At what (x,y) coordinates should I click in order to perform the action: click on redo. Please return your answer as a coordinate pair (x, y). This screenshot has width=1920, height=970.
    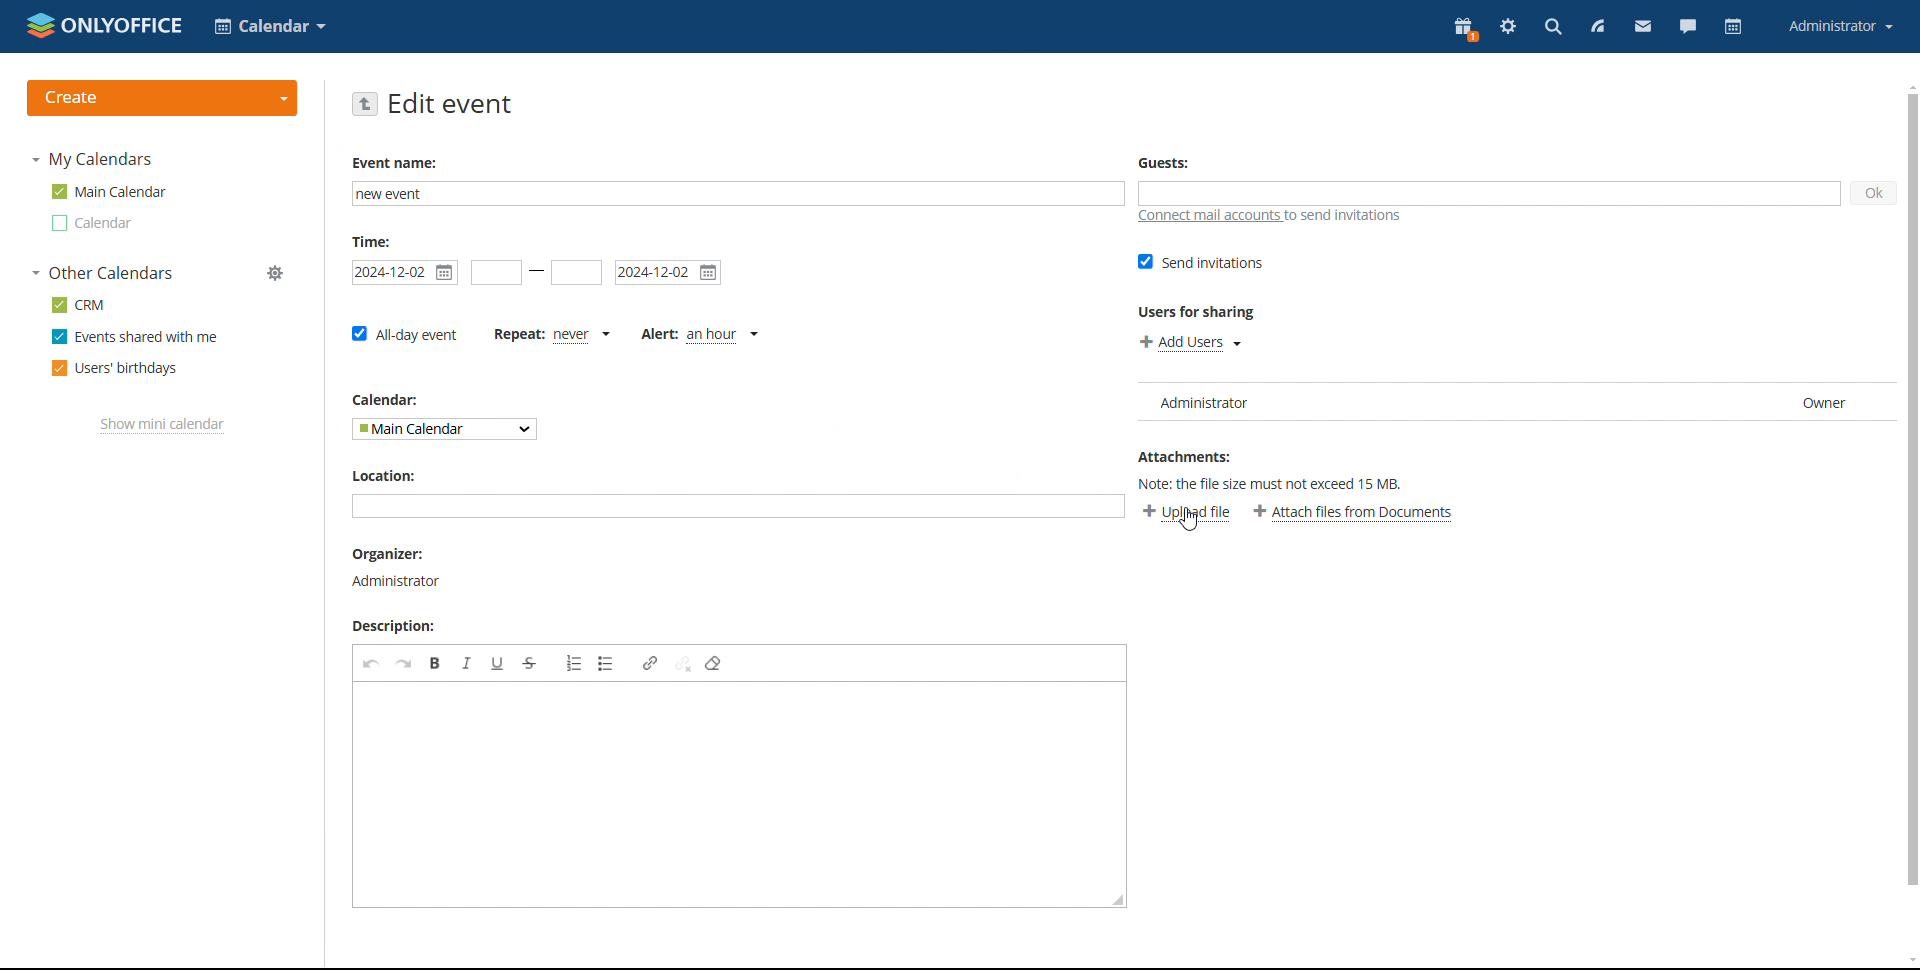
    Looking at the image, I should click on (404, 663).